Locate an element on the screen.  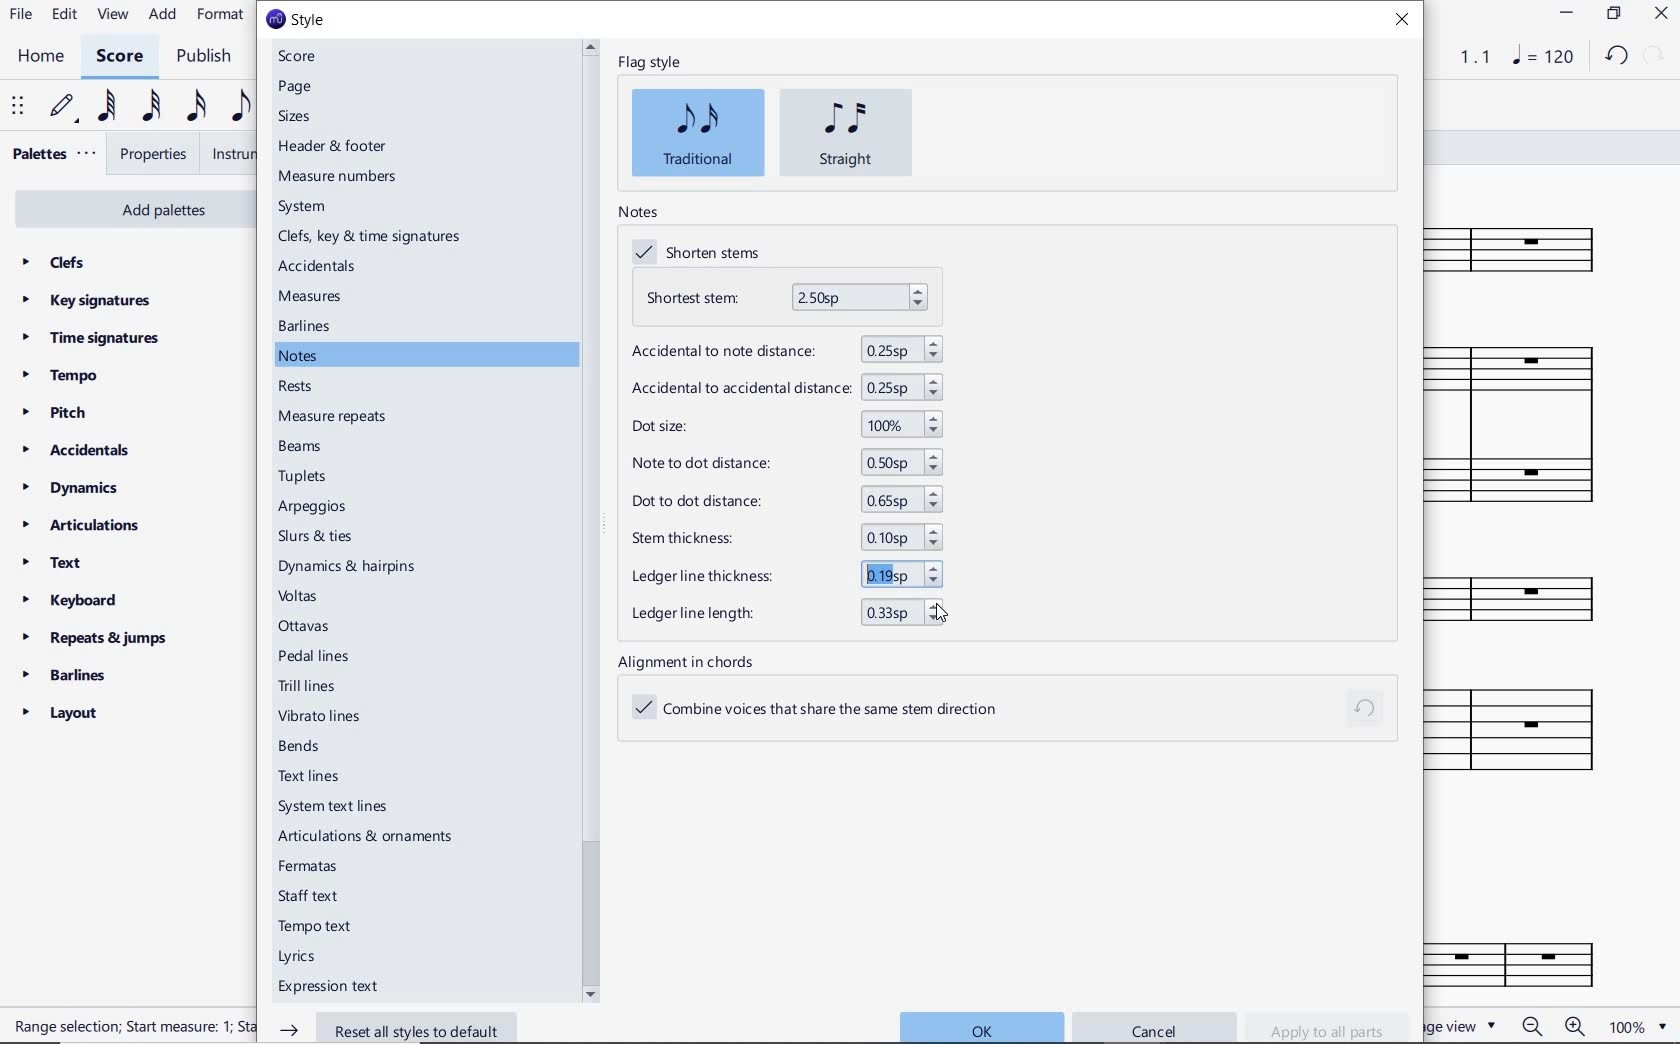
measure repeats is located at coordinates (333, 418).